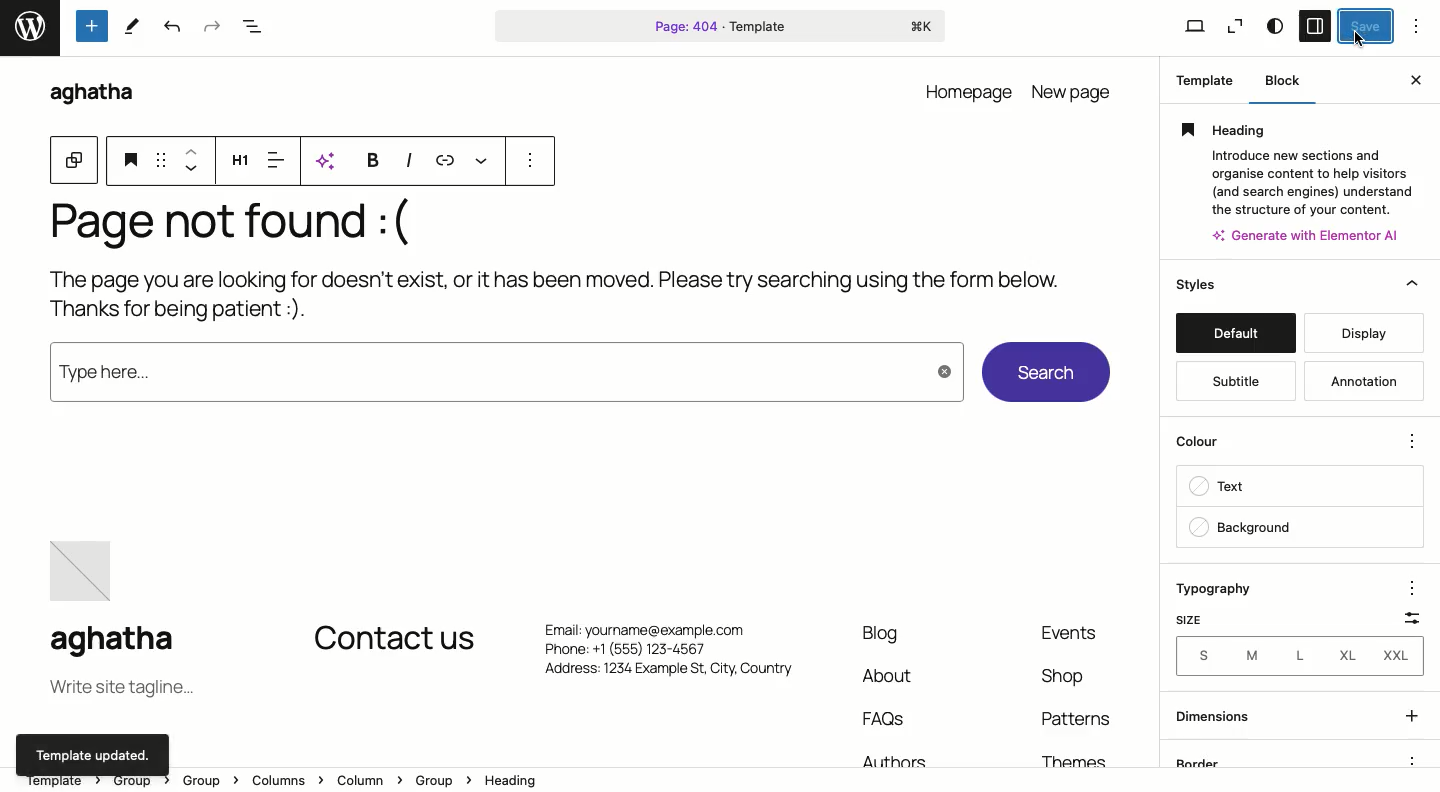 The width and height of the screenshot is (1440, 792). Describe the element at coordinates (209, 27) in the screenshot. I see `Redo` at that location.